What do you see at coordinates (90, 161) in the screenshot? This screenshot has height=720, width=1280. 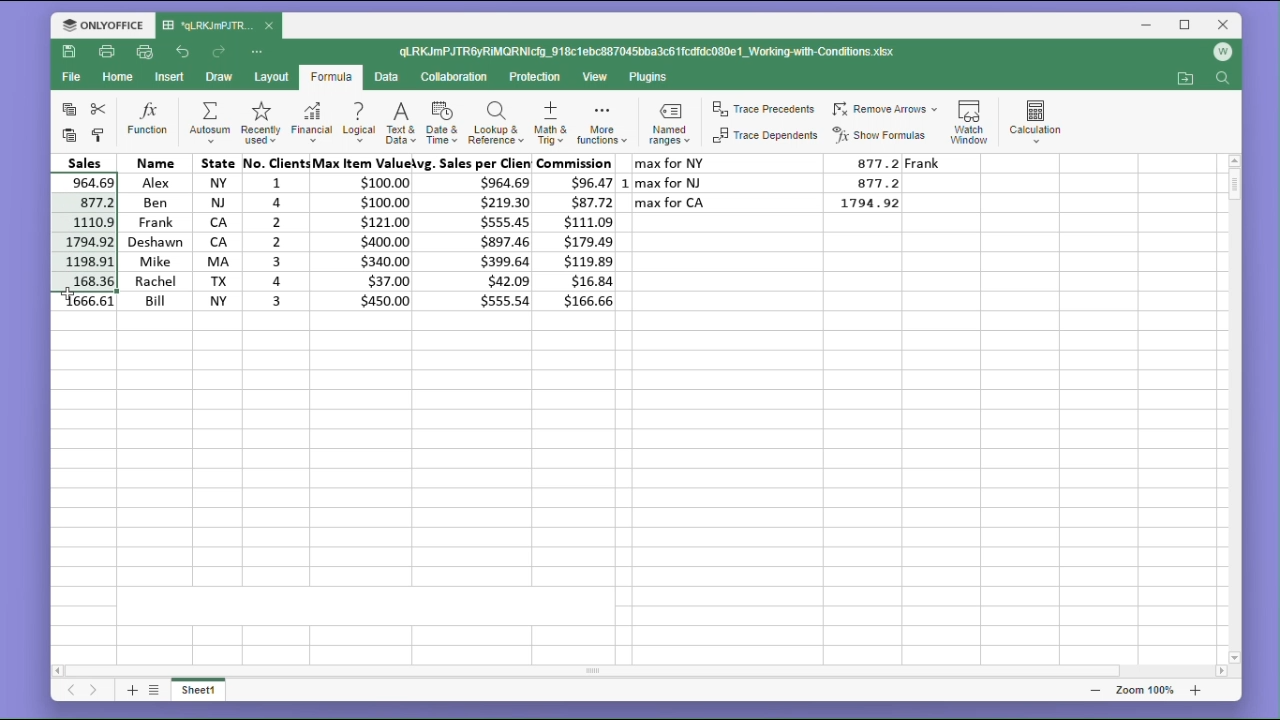 I see `sales` at bounding box center [90, 161].